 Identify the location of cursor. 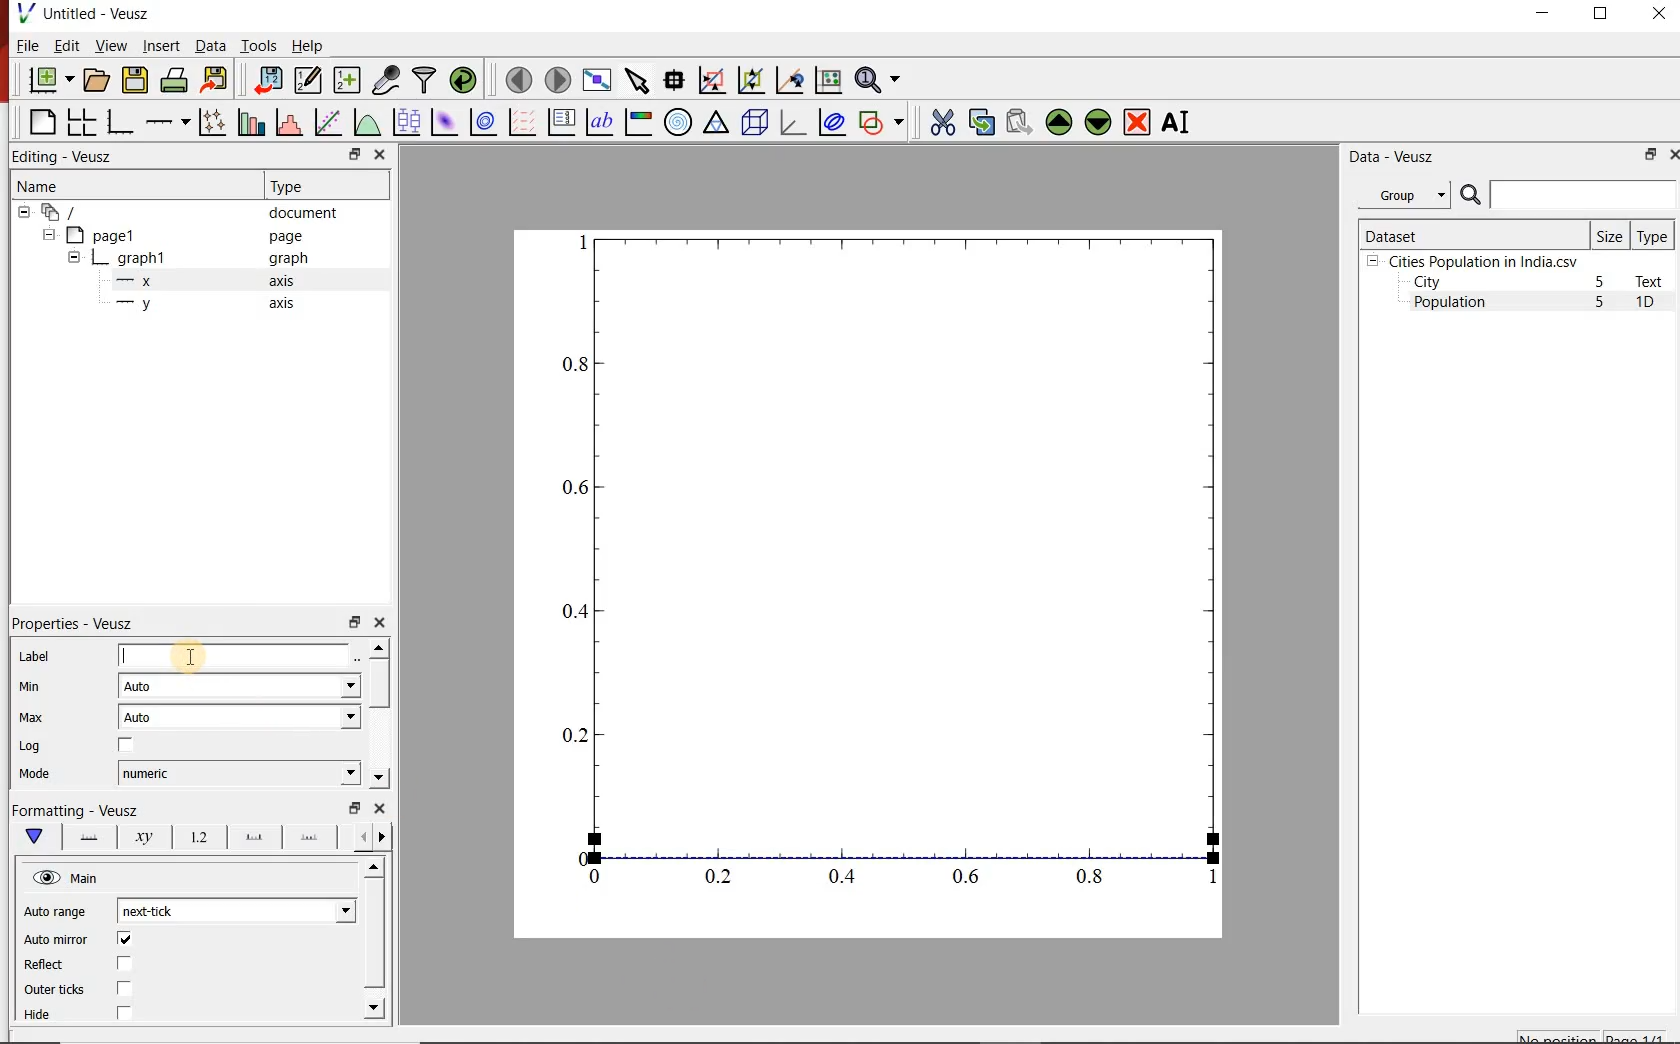
(190, 651).